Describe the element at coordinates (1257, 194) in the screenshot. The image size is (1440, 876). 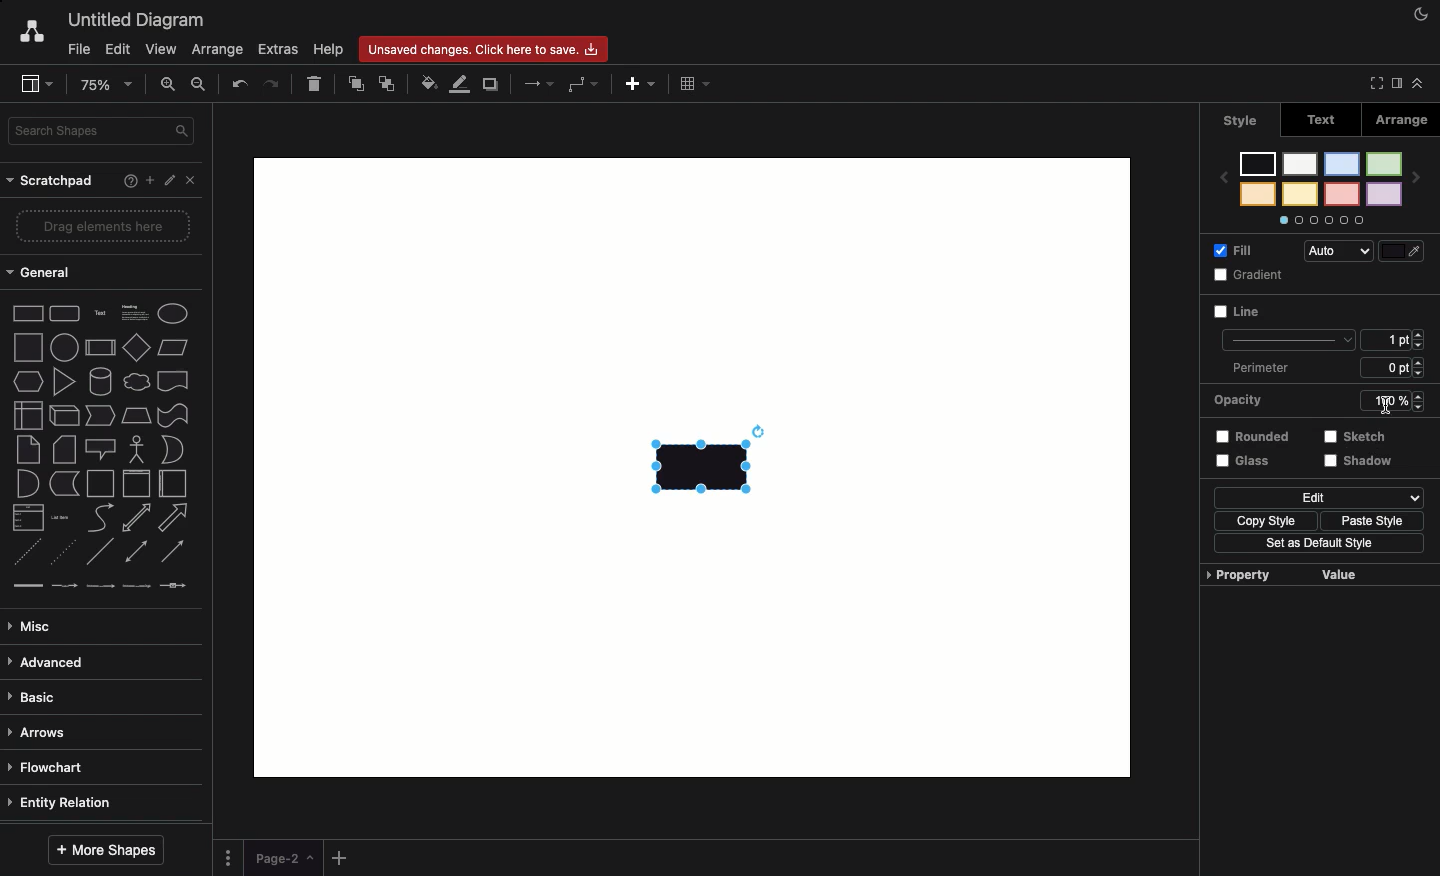
I see `color 8` at that location.